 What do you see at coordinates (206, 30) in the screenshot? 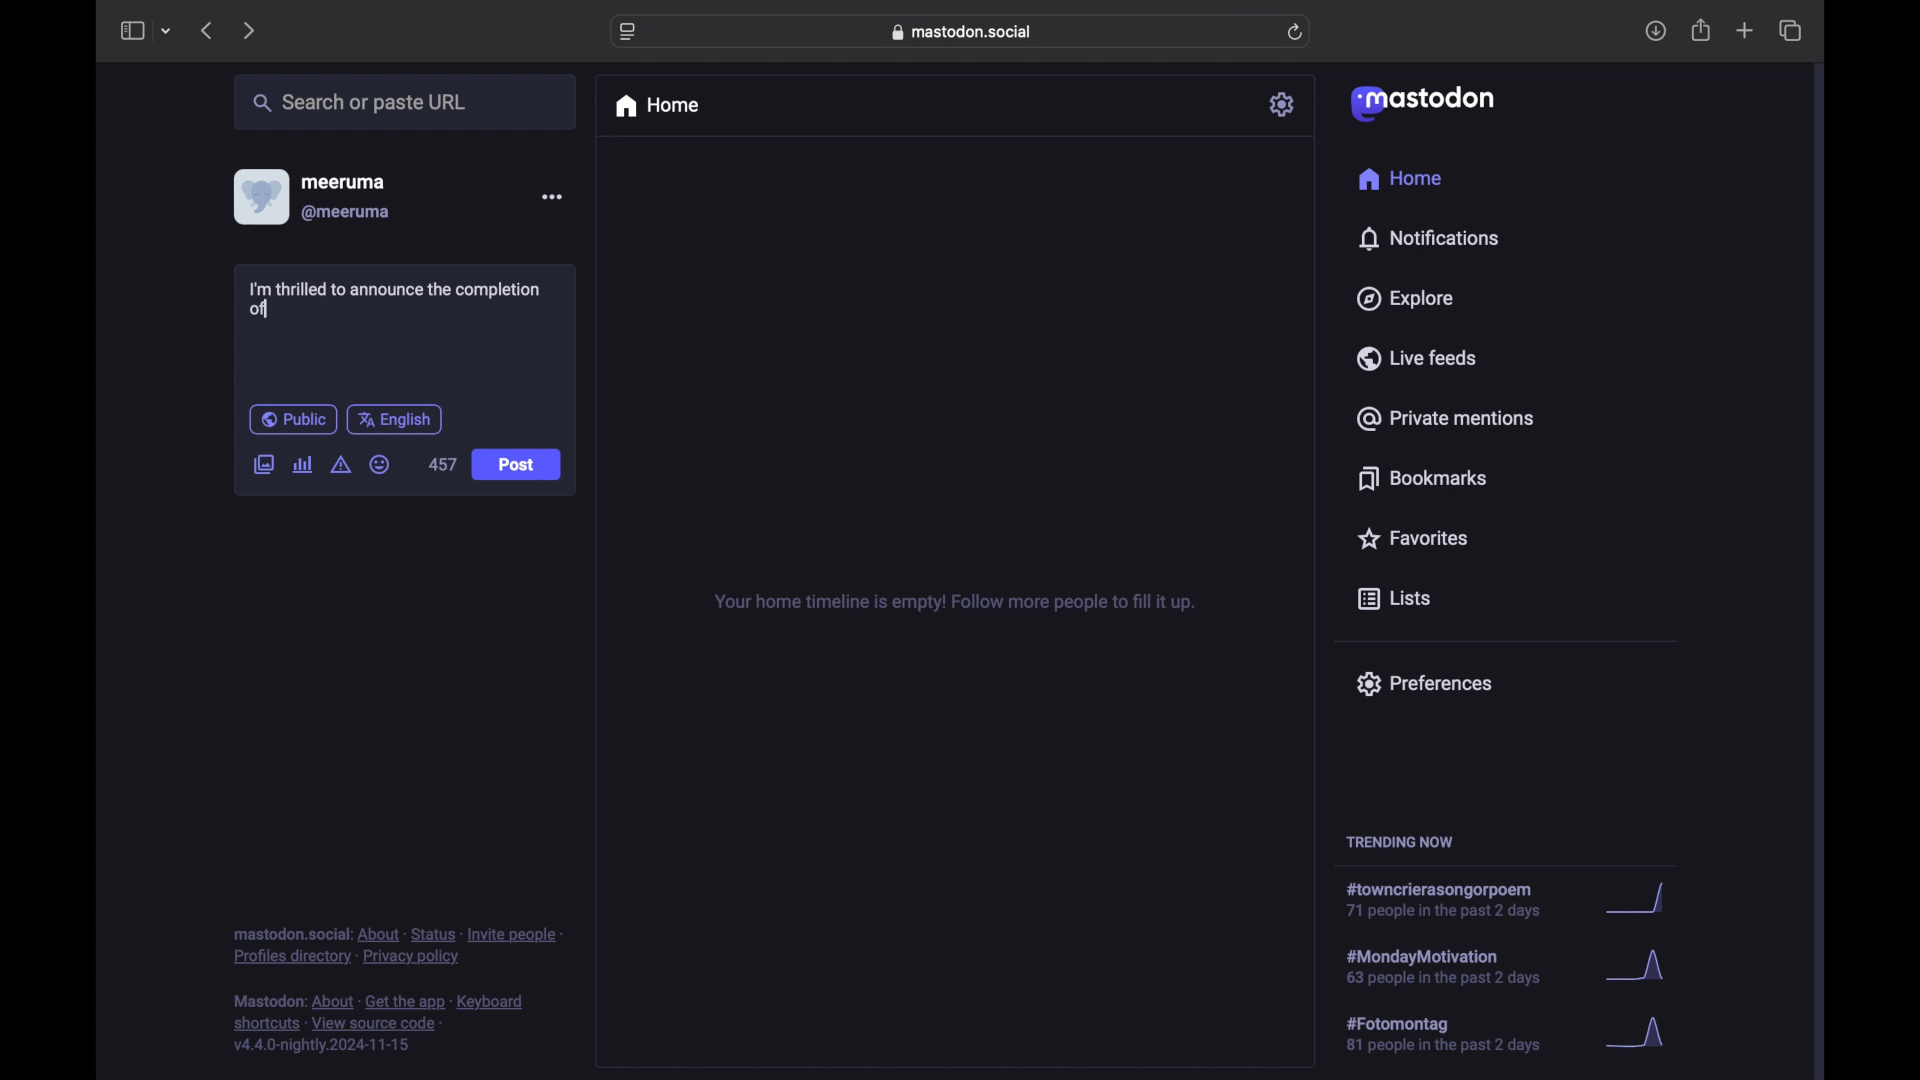
I see `previous` at bounding box center [206, 30].